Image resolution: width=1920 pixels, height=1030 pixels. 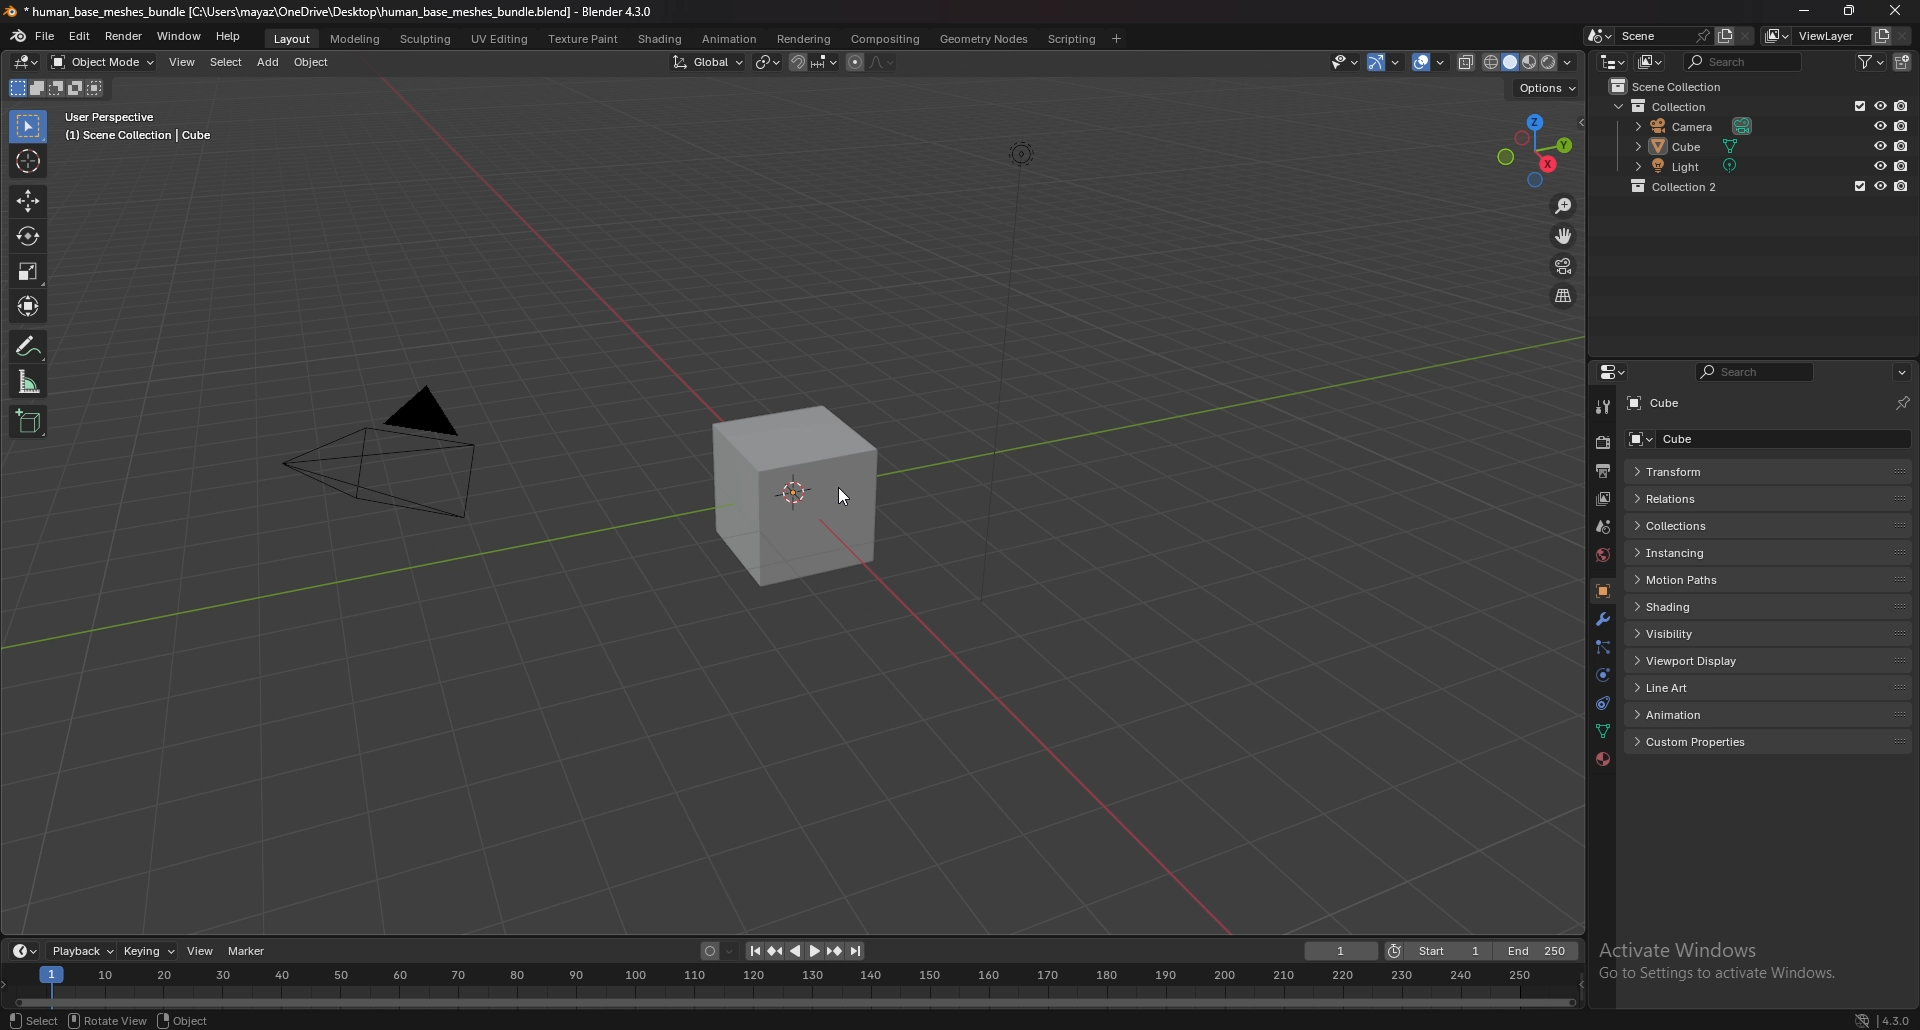 I want to click on view, so click(x=184, y=62).